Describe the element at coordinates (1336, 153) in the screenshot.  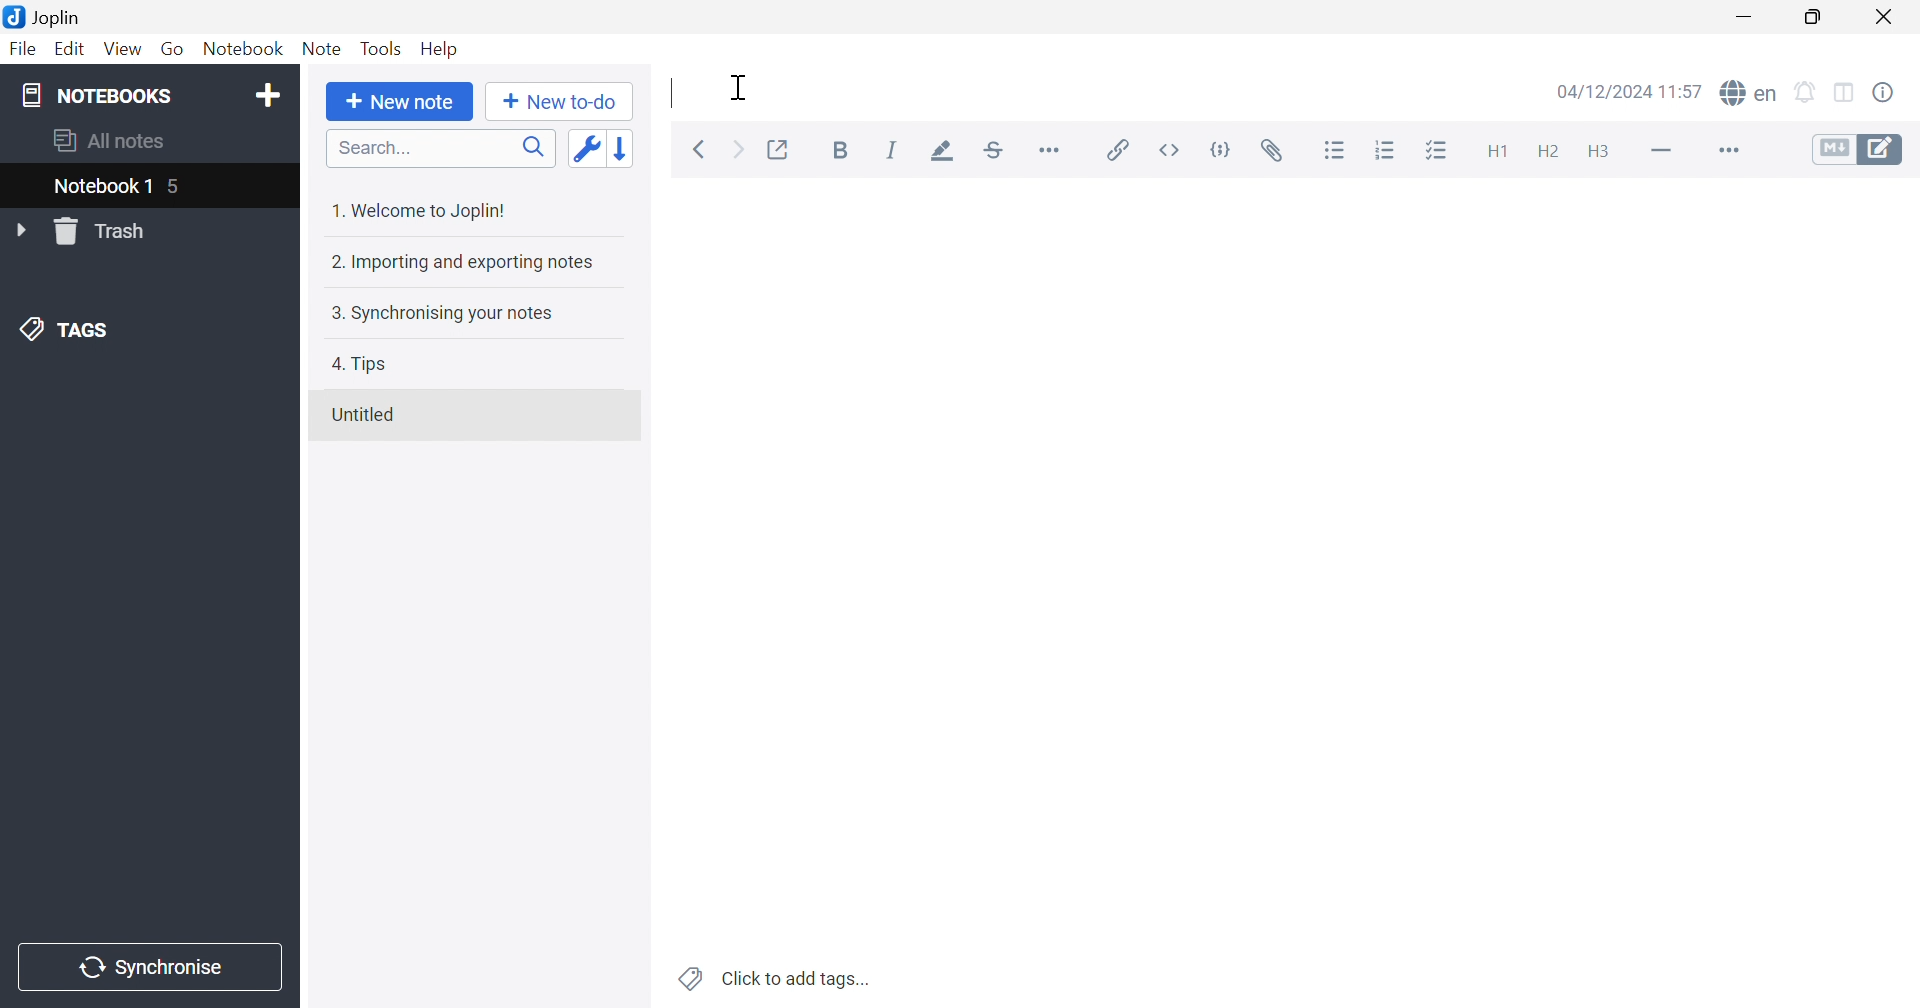
I see `Bulleted list` at that location.